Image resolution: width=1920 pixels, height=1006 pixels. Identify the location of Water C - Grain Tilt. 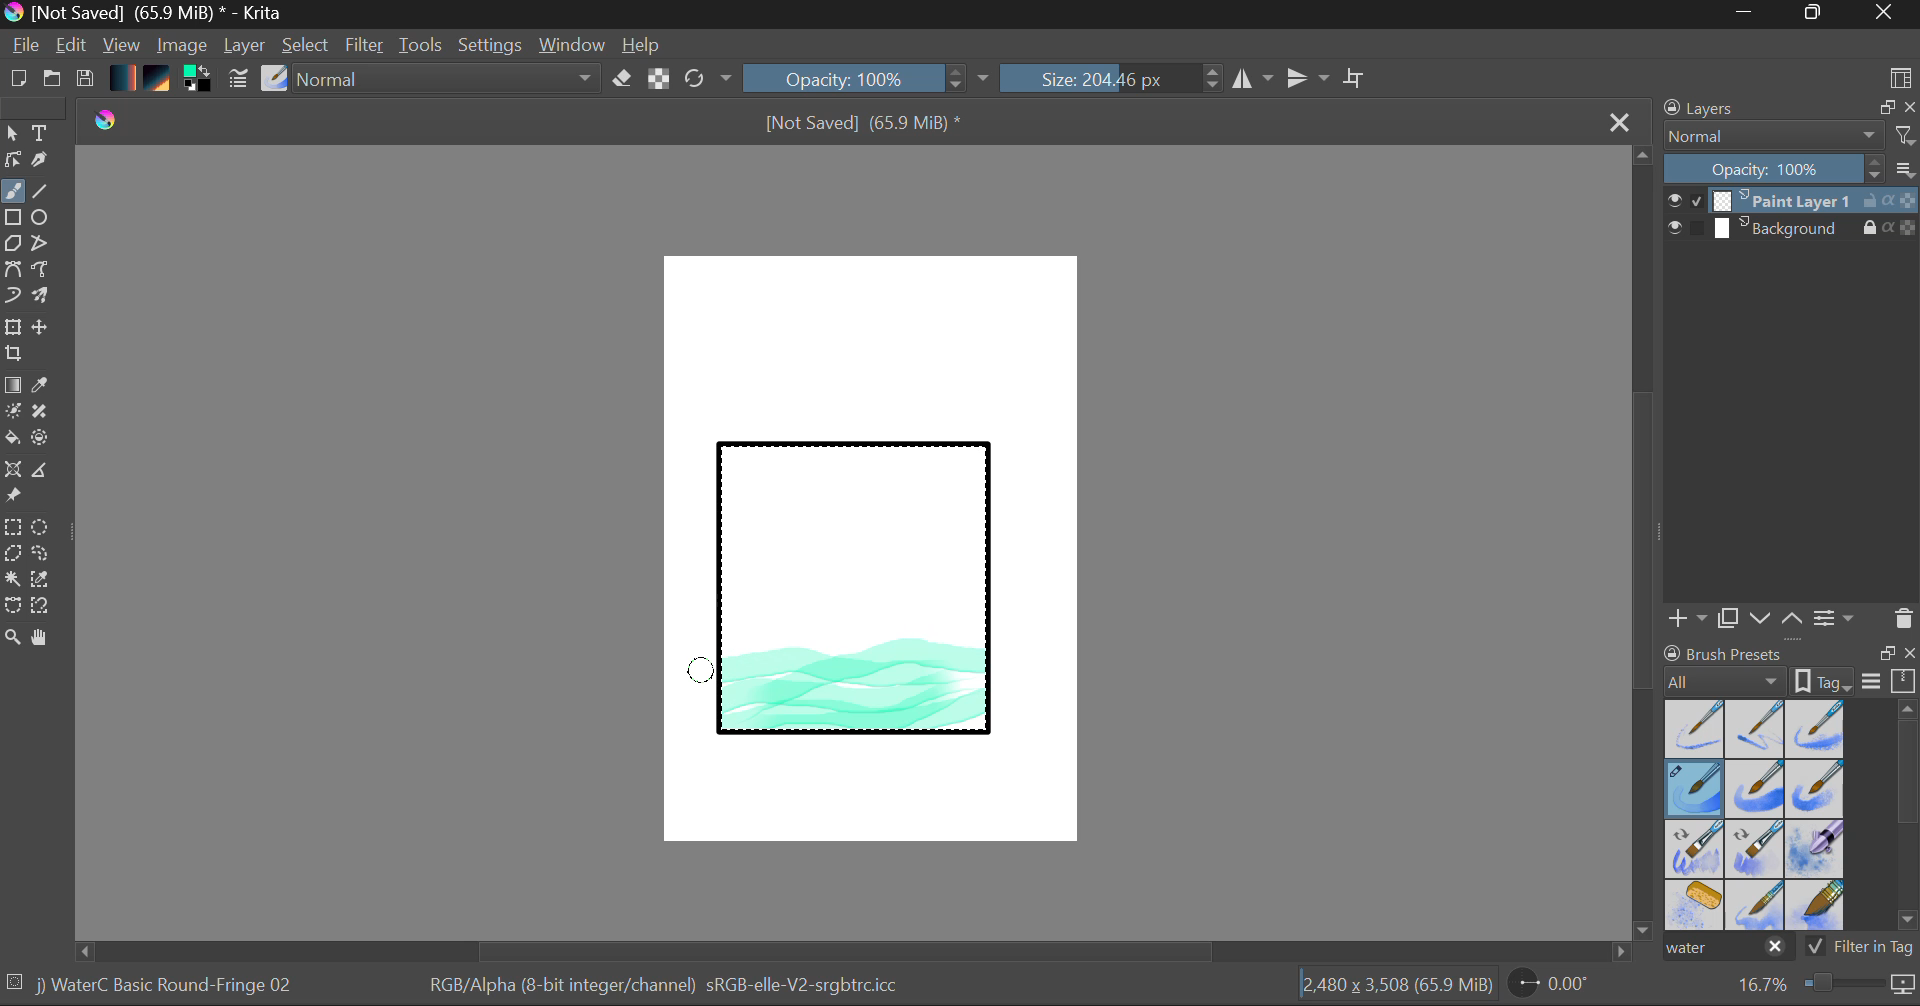
(1696, 849).